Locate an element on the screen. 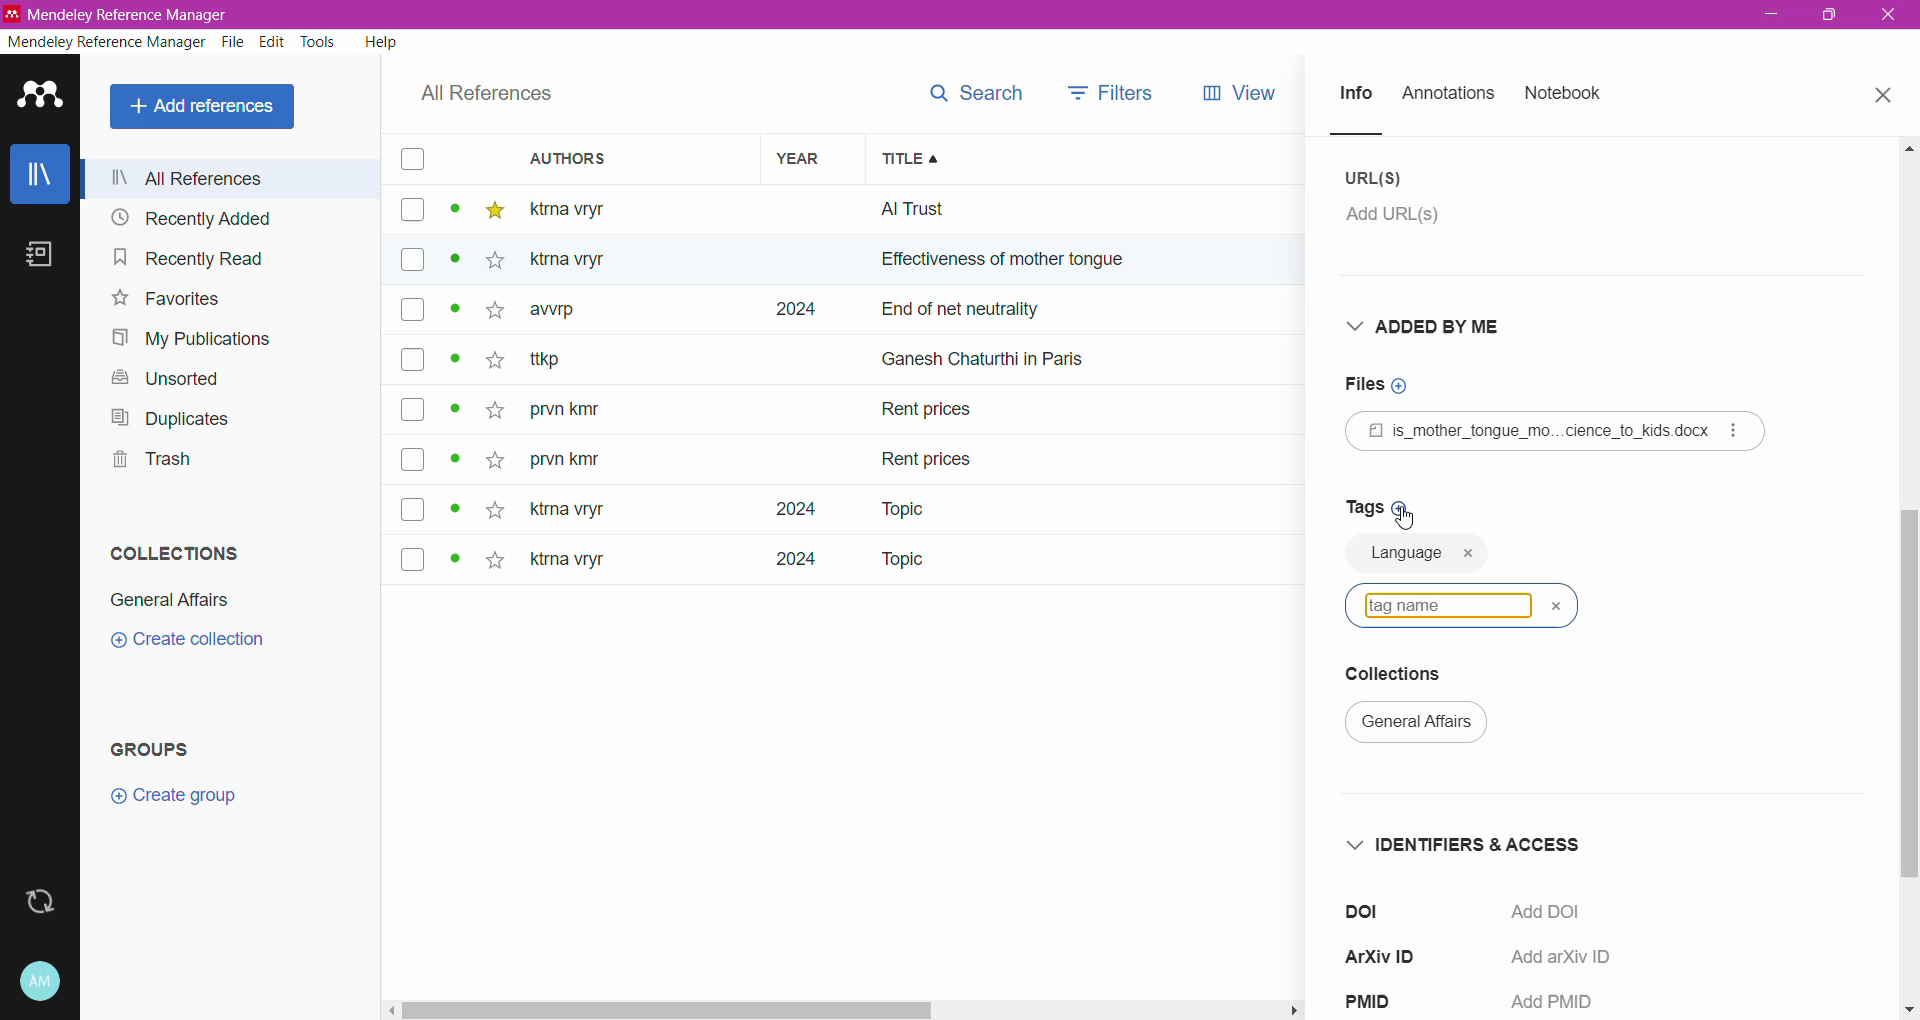 This screenshot has width=1920, height=1020. dot  is located at coordinates (455, 315).